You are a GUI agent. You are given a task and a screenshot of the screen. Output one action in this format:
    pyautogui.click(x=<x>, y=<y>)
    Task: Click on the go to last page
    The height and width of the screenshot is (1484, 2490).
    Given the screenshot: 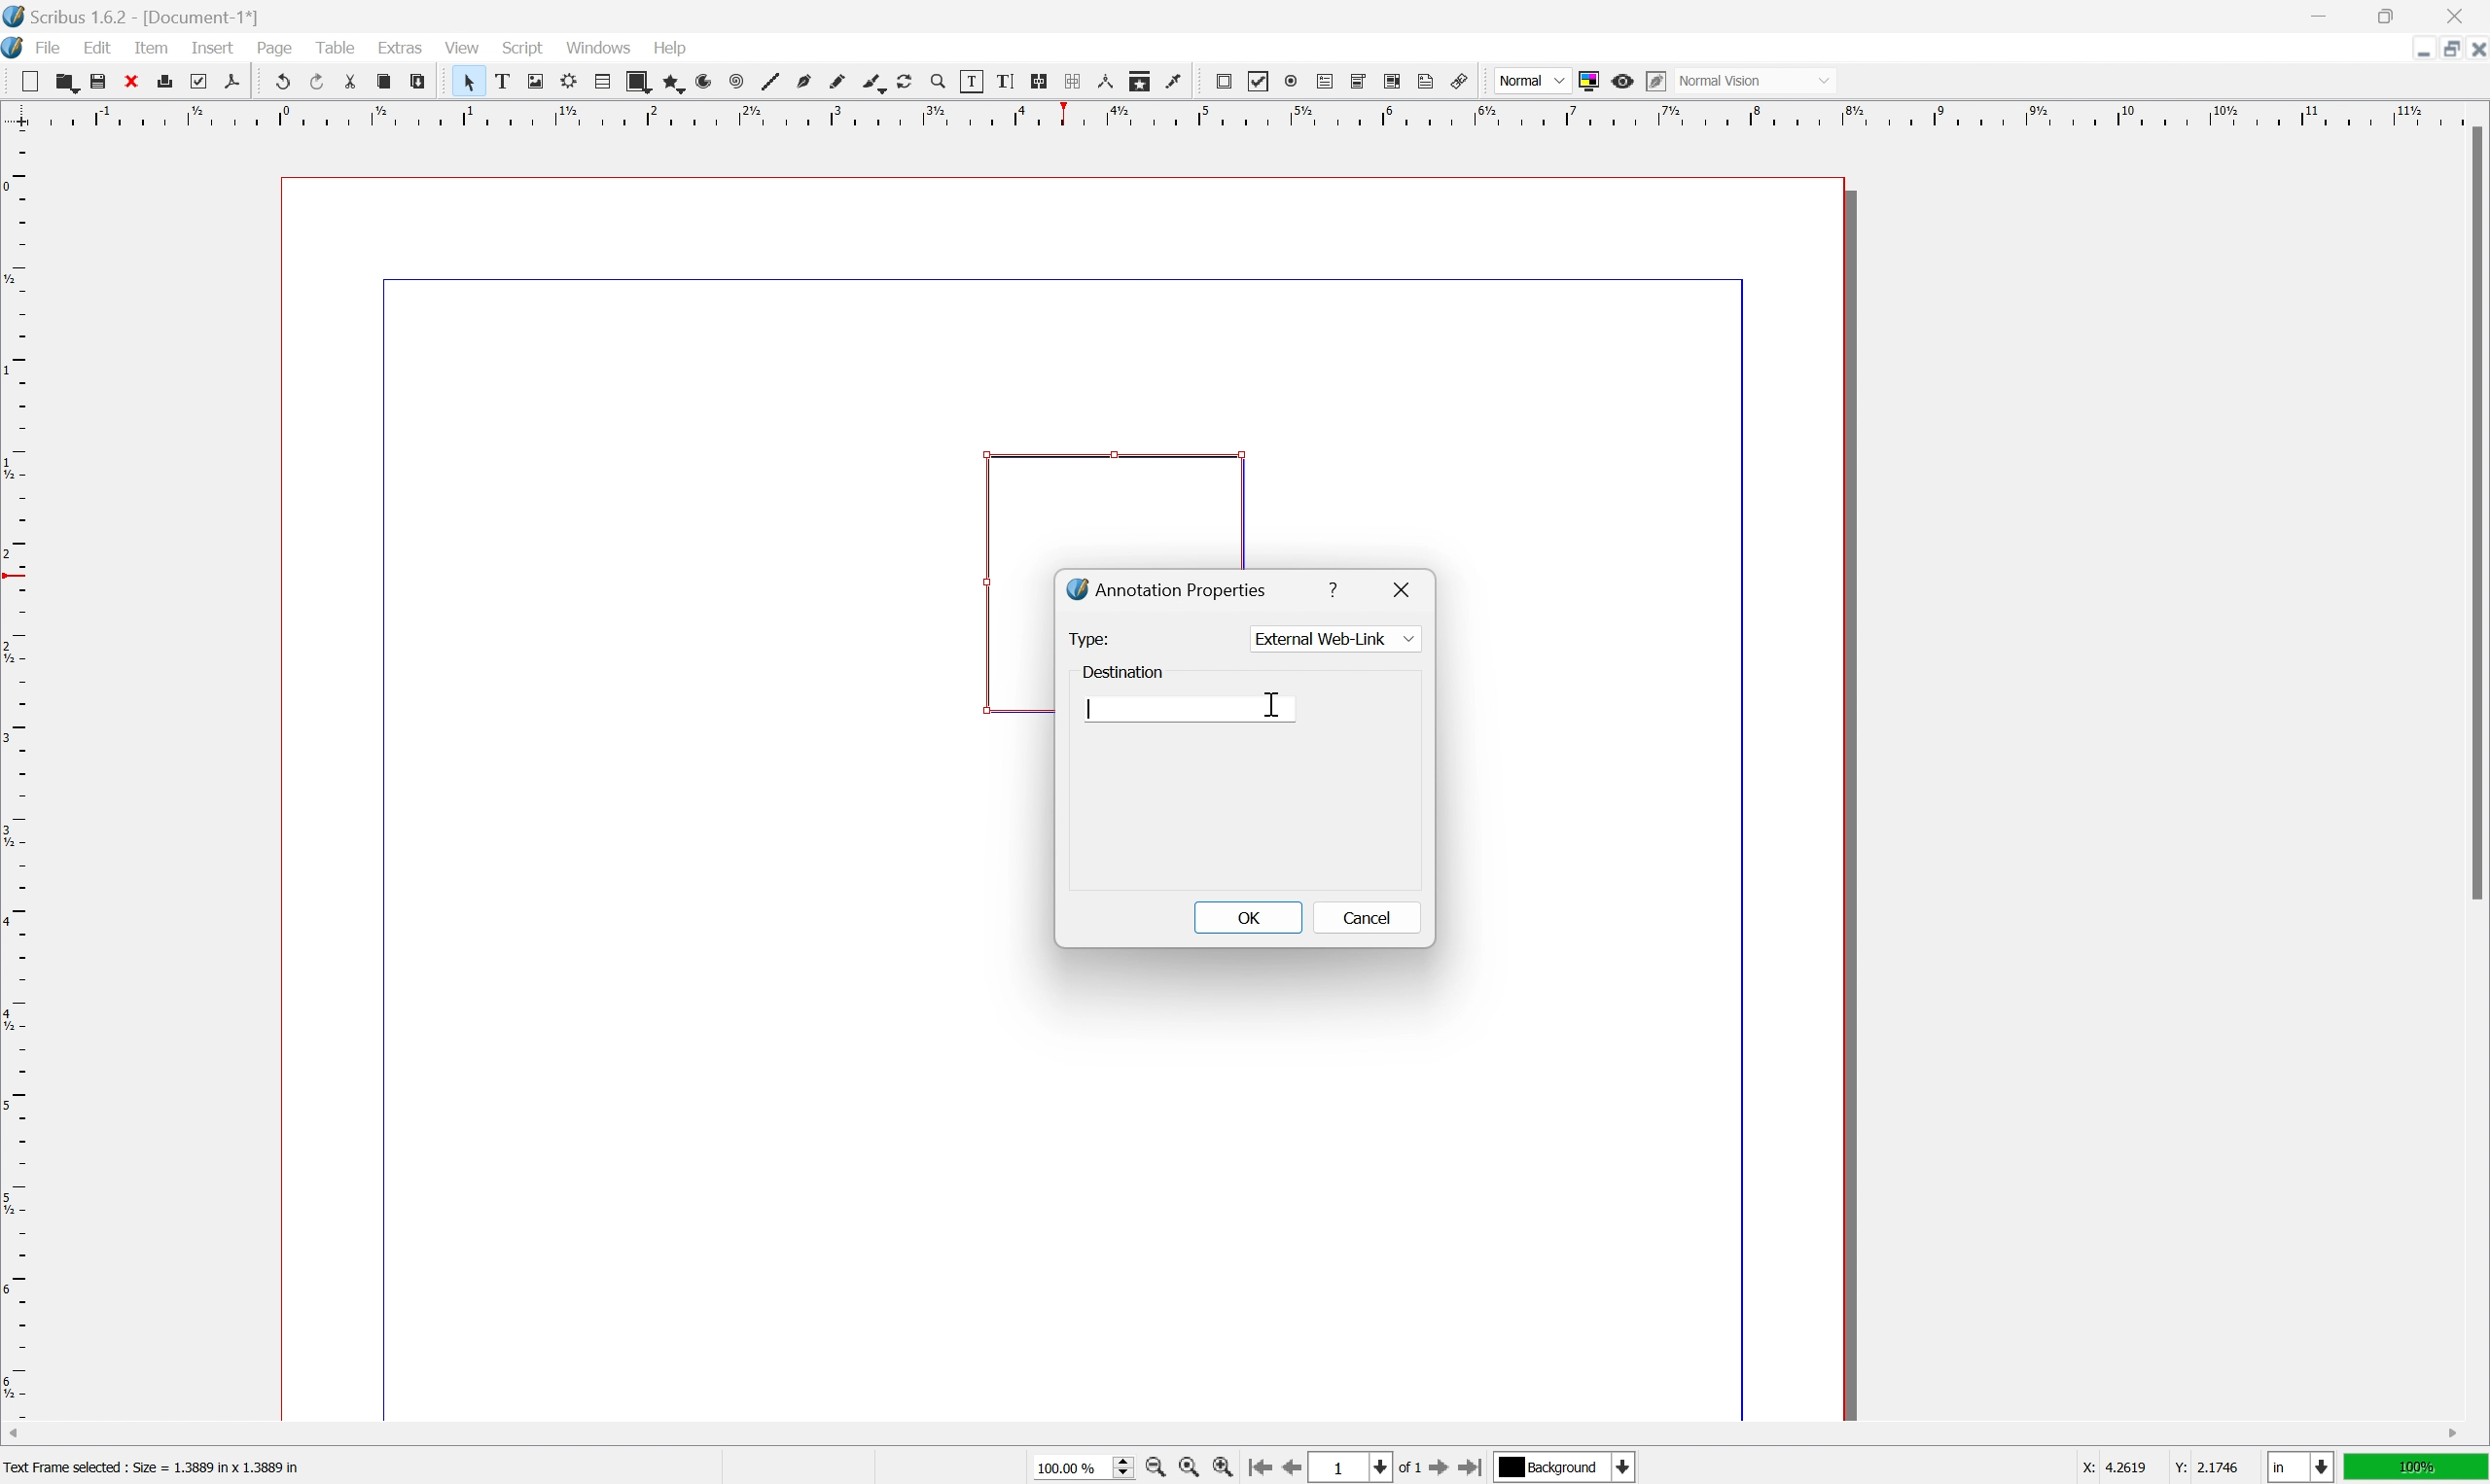 What is the action you would take?
    pyautogui.click(x=1474, y=1466)
    